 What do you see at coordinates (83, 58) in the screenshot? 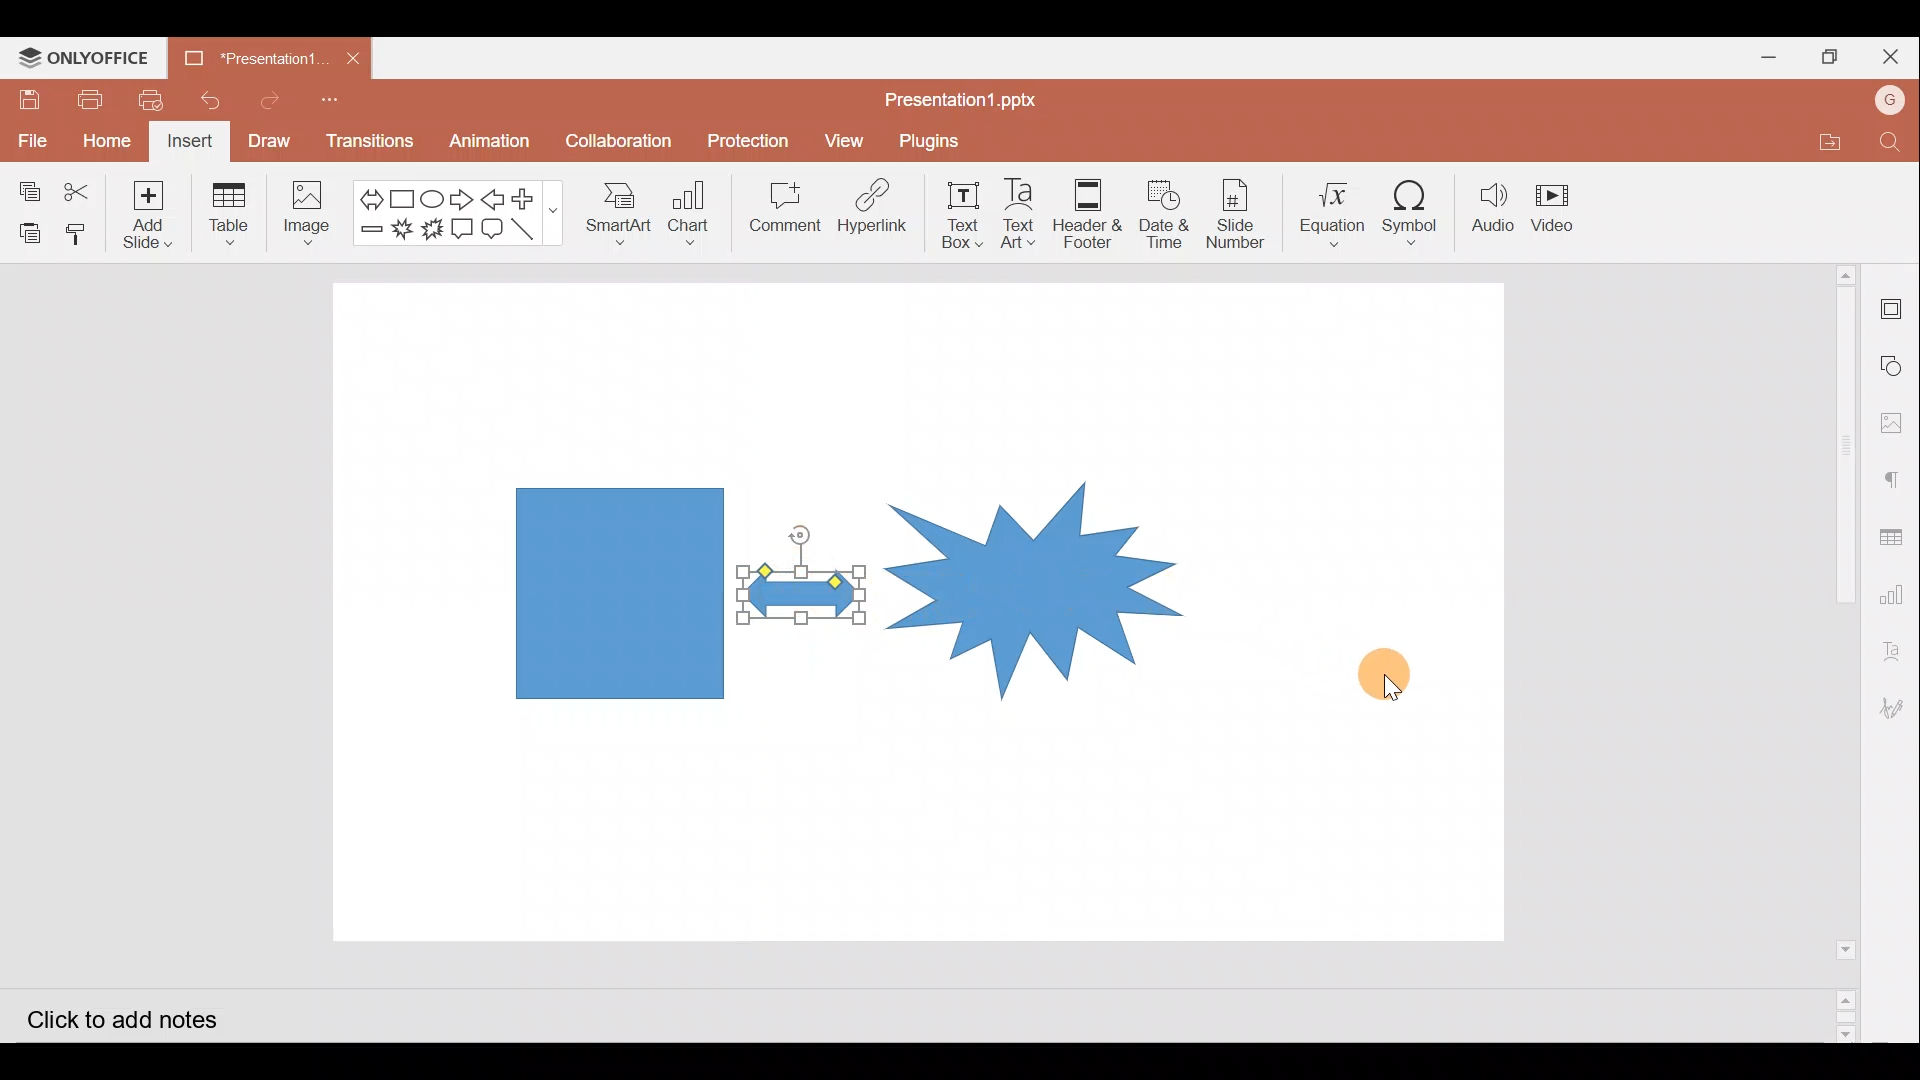
I see `ONLYOFFICE` at bounding box center [83, 58].